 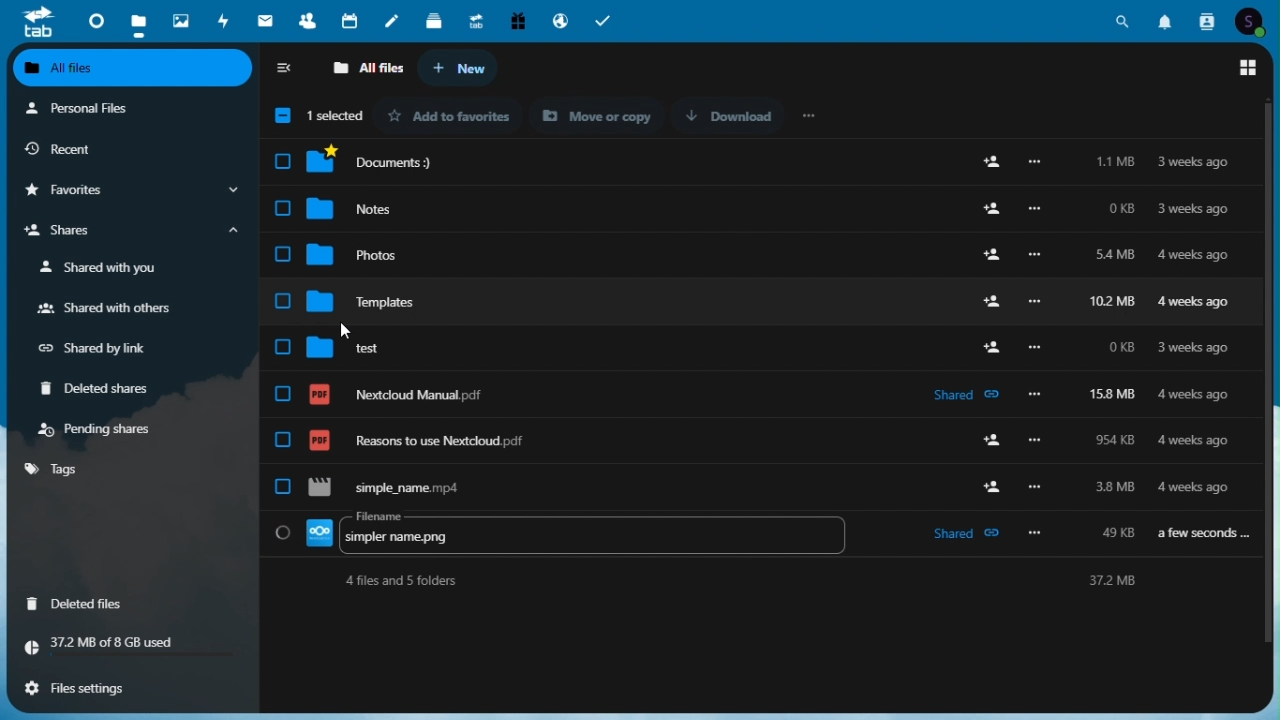 What do you see at coordinates (606, 19) in the screenshot?
I see `tasks` at bounding box center [606, 19].